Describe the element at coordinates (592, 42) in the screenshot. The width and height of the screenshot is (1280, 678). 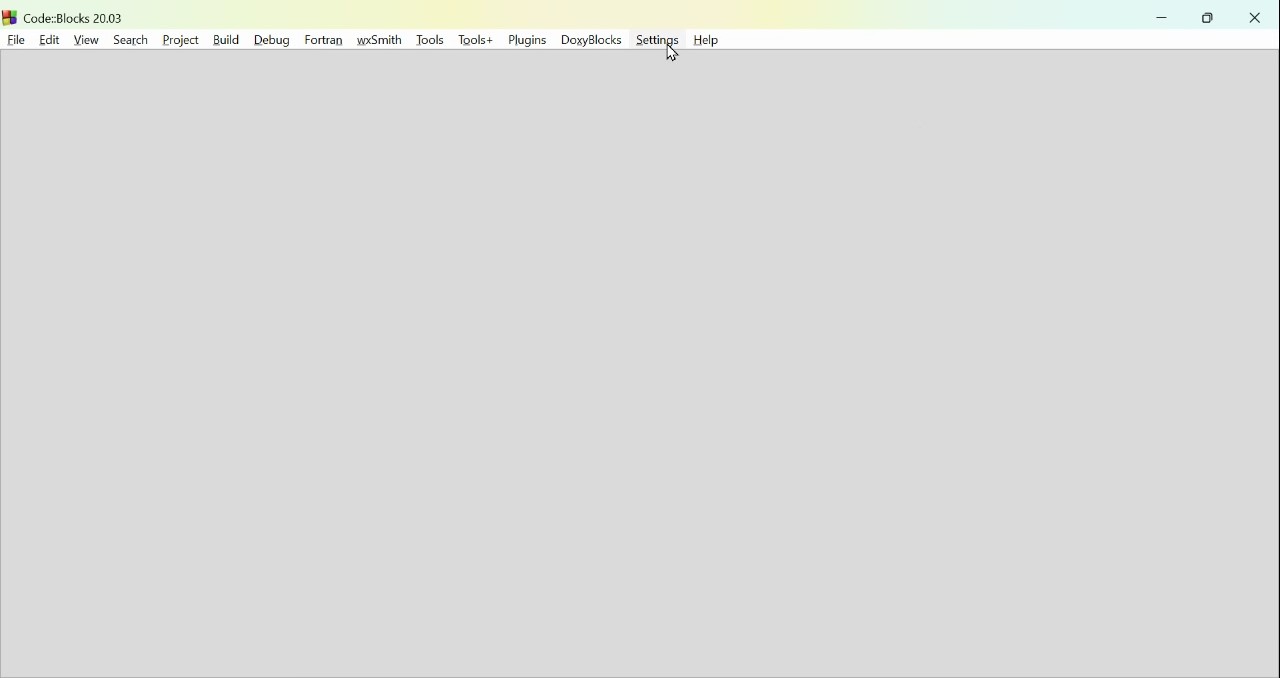
I see `Doxyblocks` at that location.